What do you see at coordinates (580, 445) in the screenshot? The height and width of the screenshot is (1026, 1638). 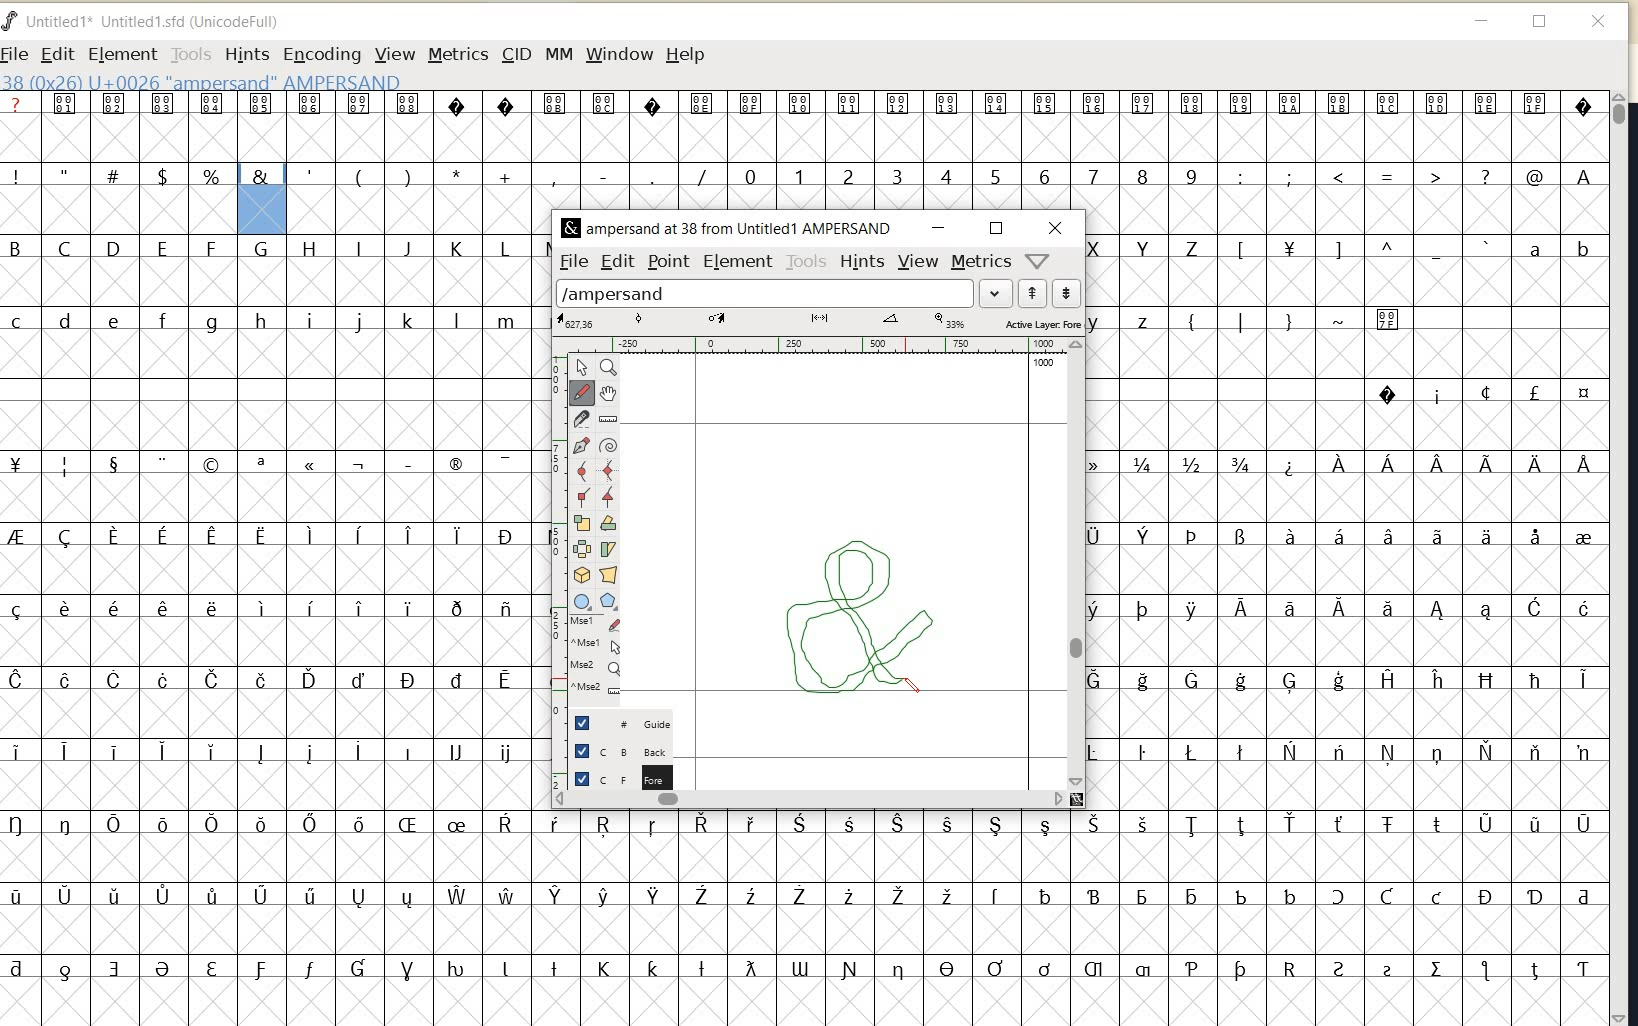 I see `add a point, then drag out its control points` at bounding box center [580, 445].